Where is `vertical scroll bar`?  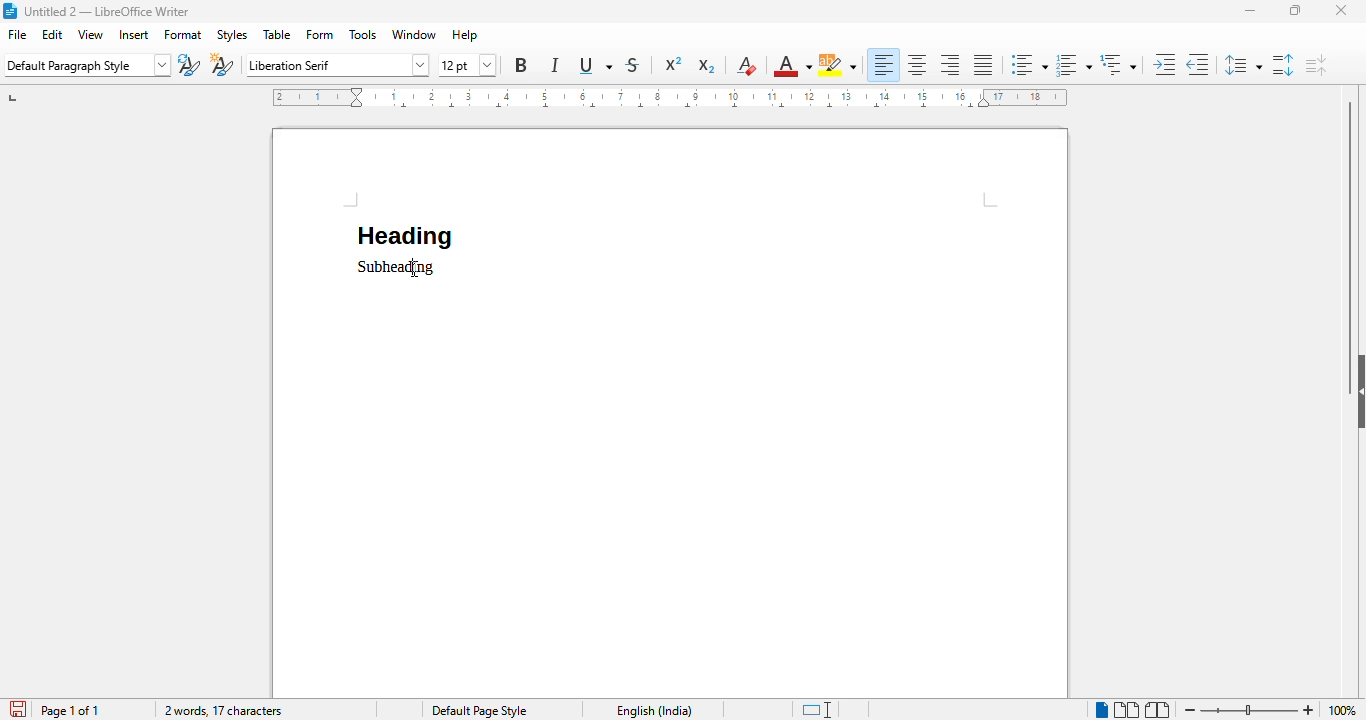 vertical scroll bar is located at coordinates (1346, 222).